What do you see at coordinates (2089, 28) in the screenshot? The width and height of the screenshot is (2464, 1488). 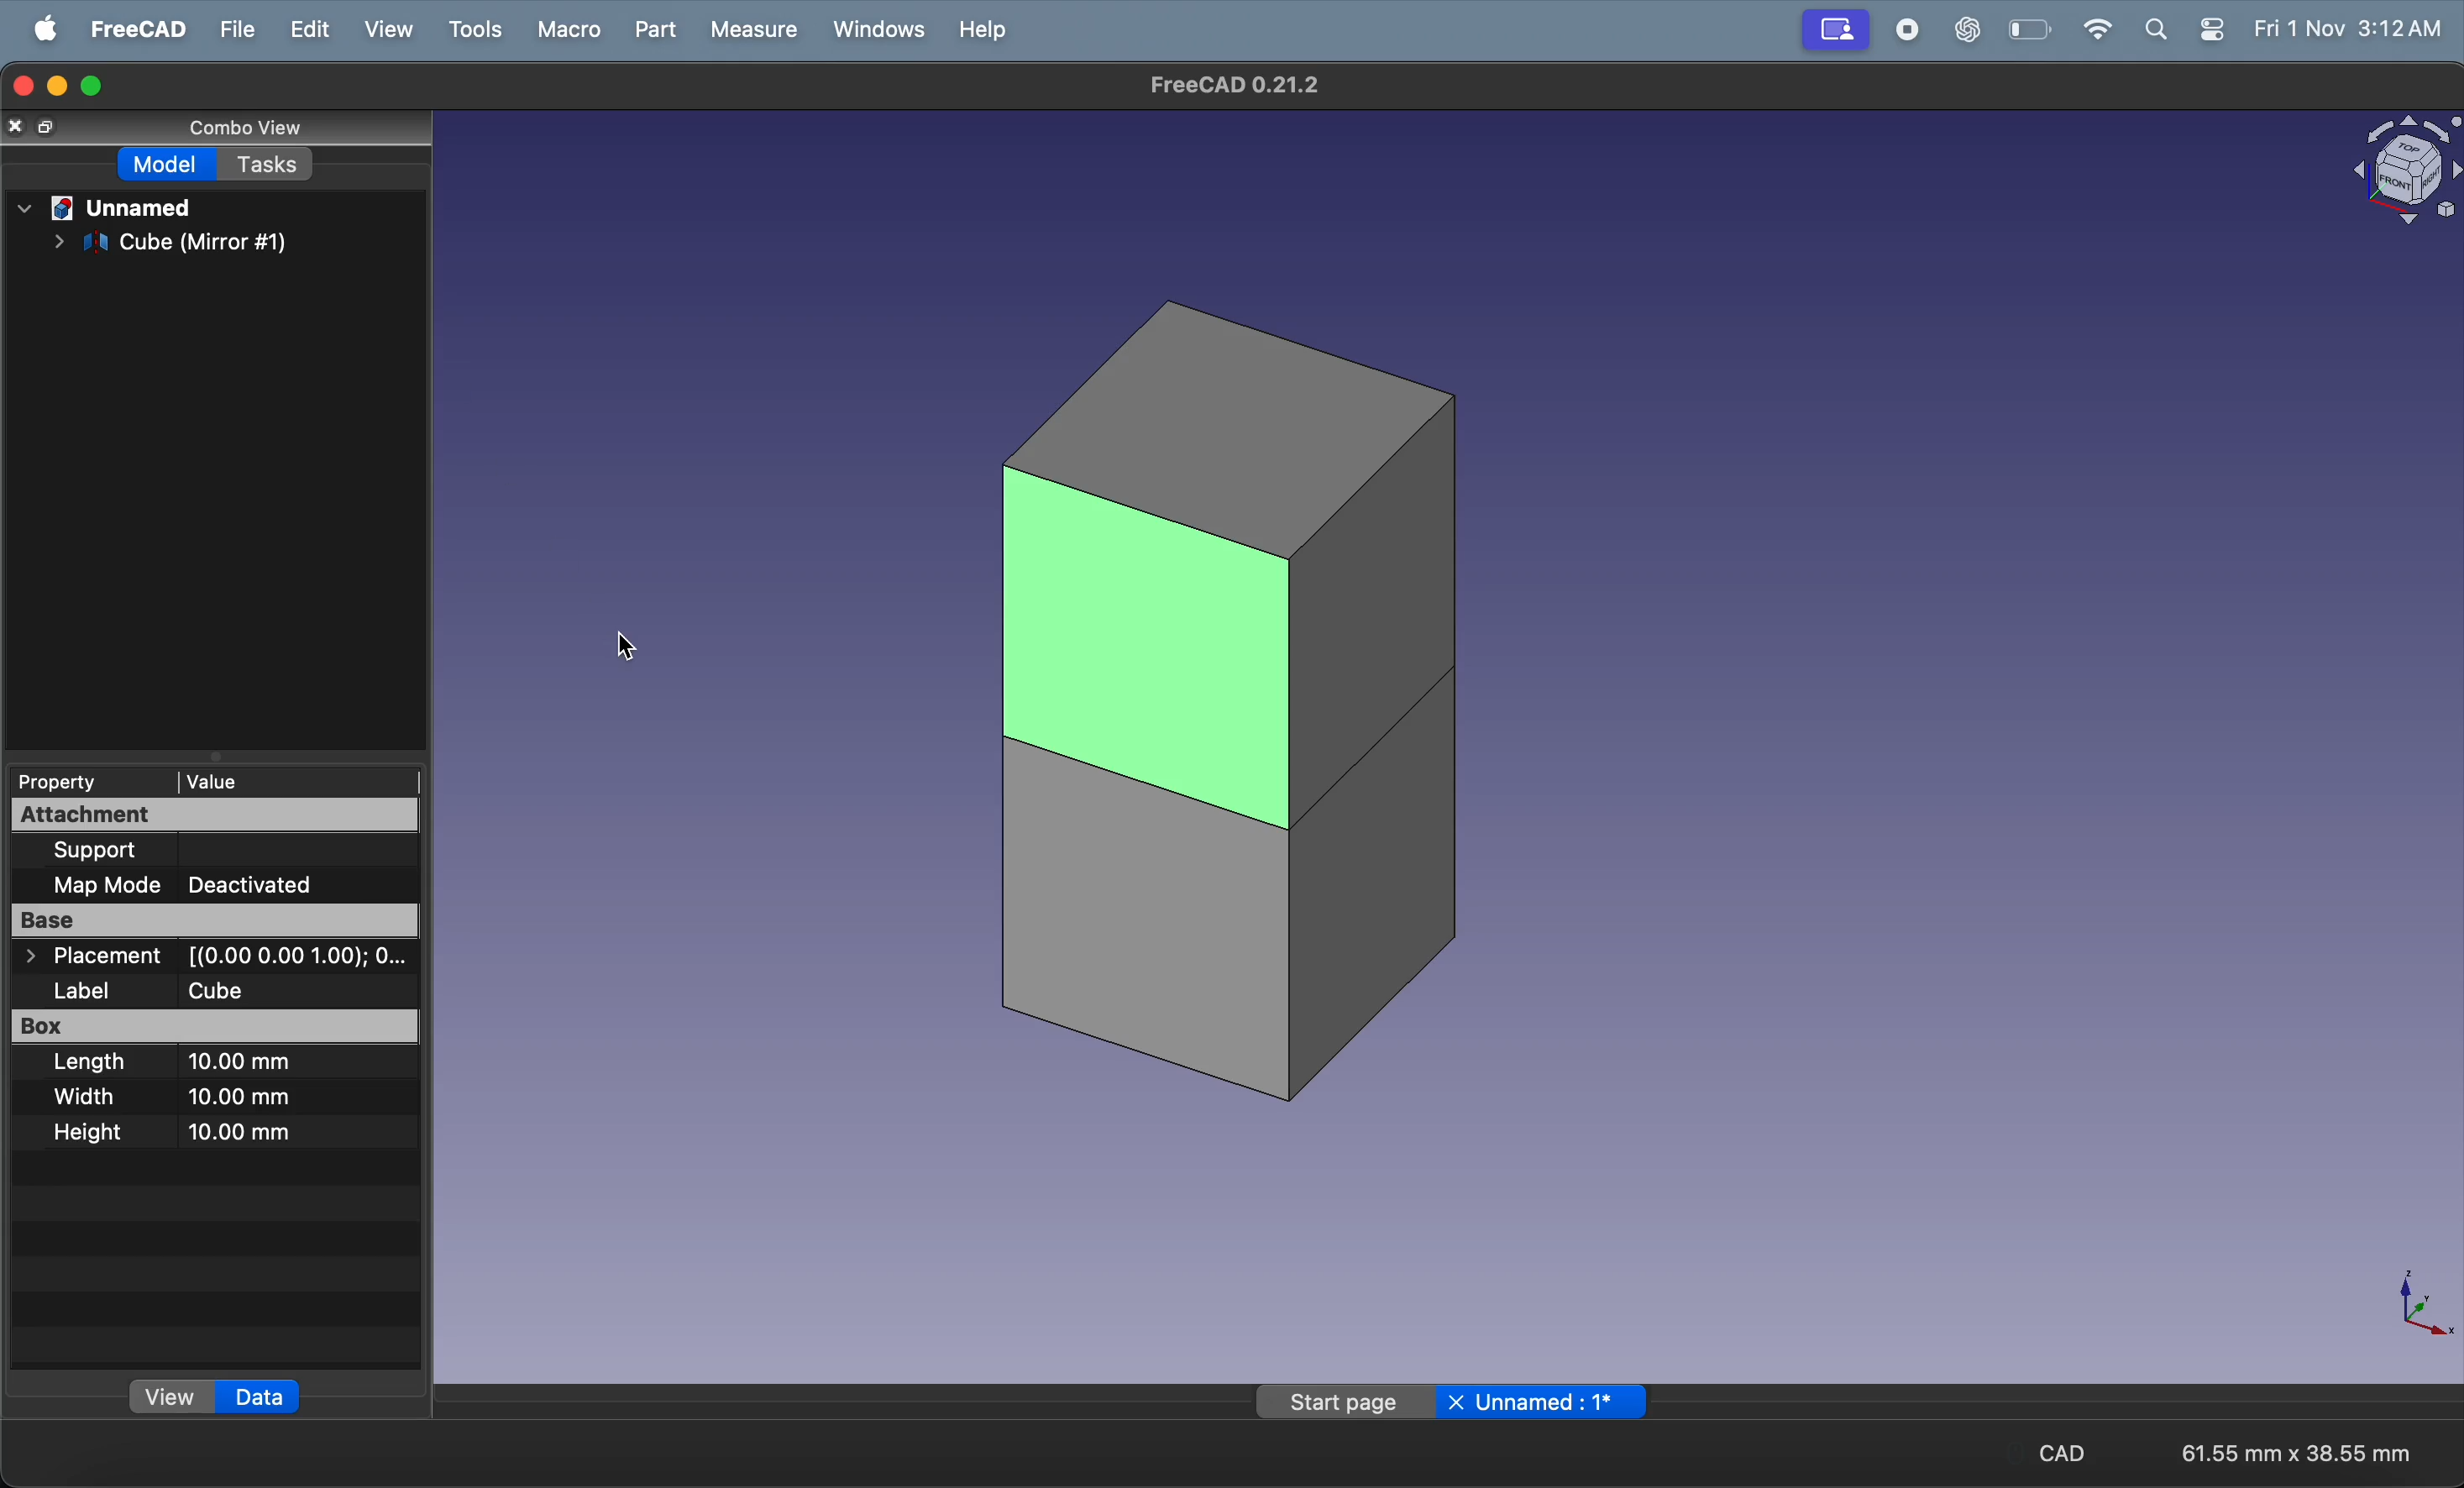 I see `wifi` at bounding box center [2089, 28].